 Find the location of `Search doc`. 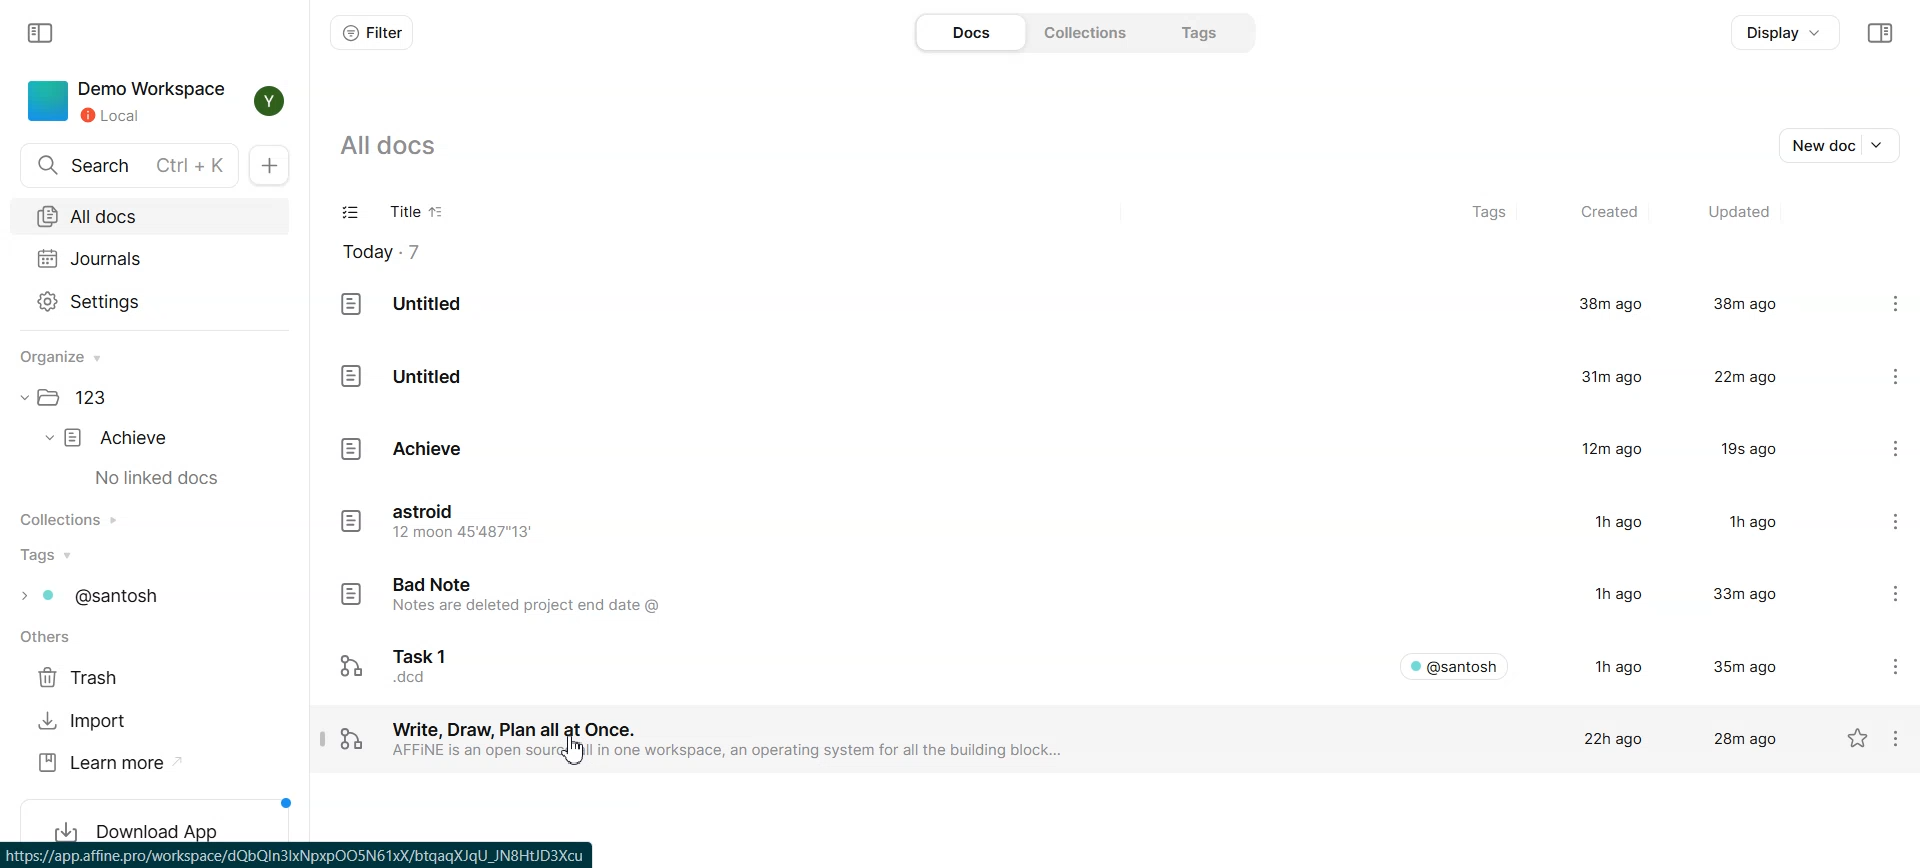

Search doc is located at coordinates (130, 166).